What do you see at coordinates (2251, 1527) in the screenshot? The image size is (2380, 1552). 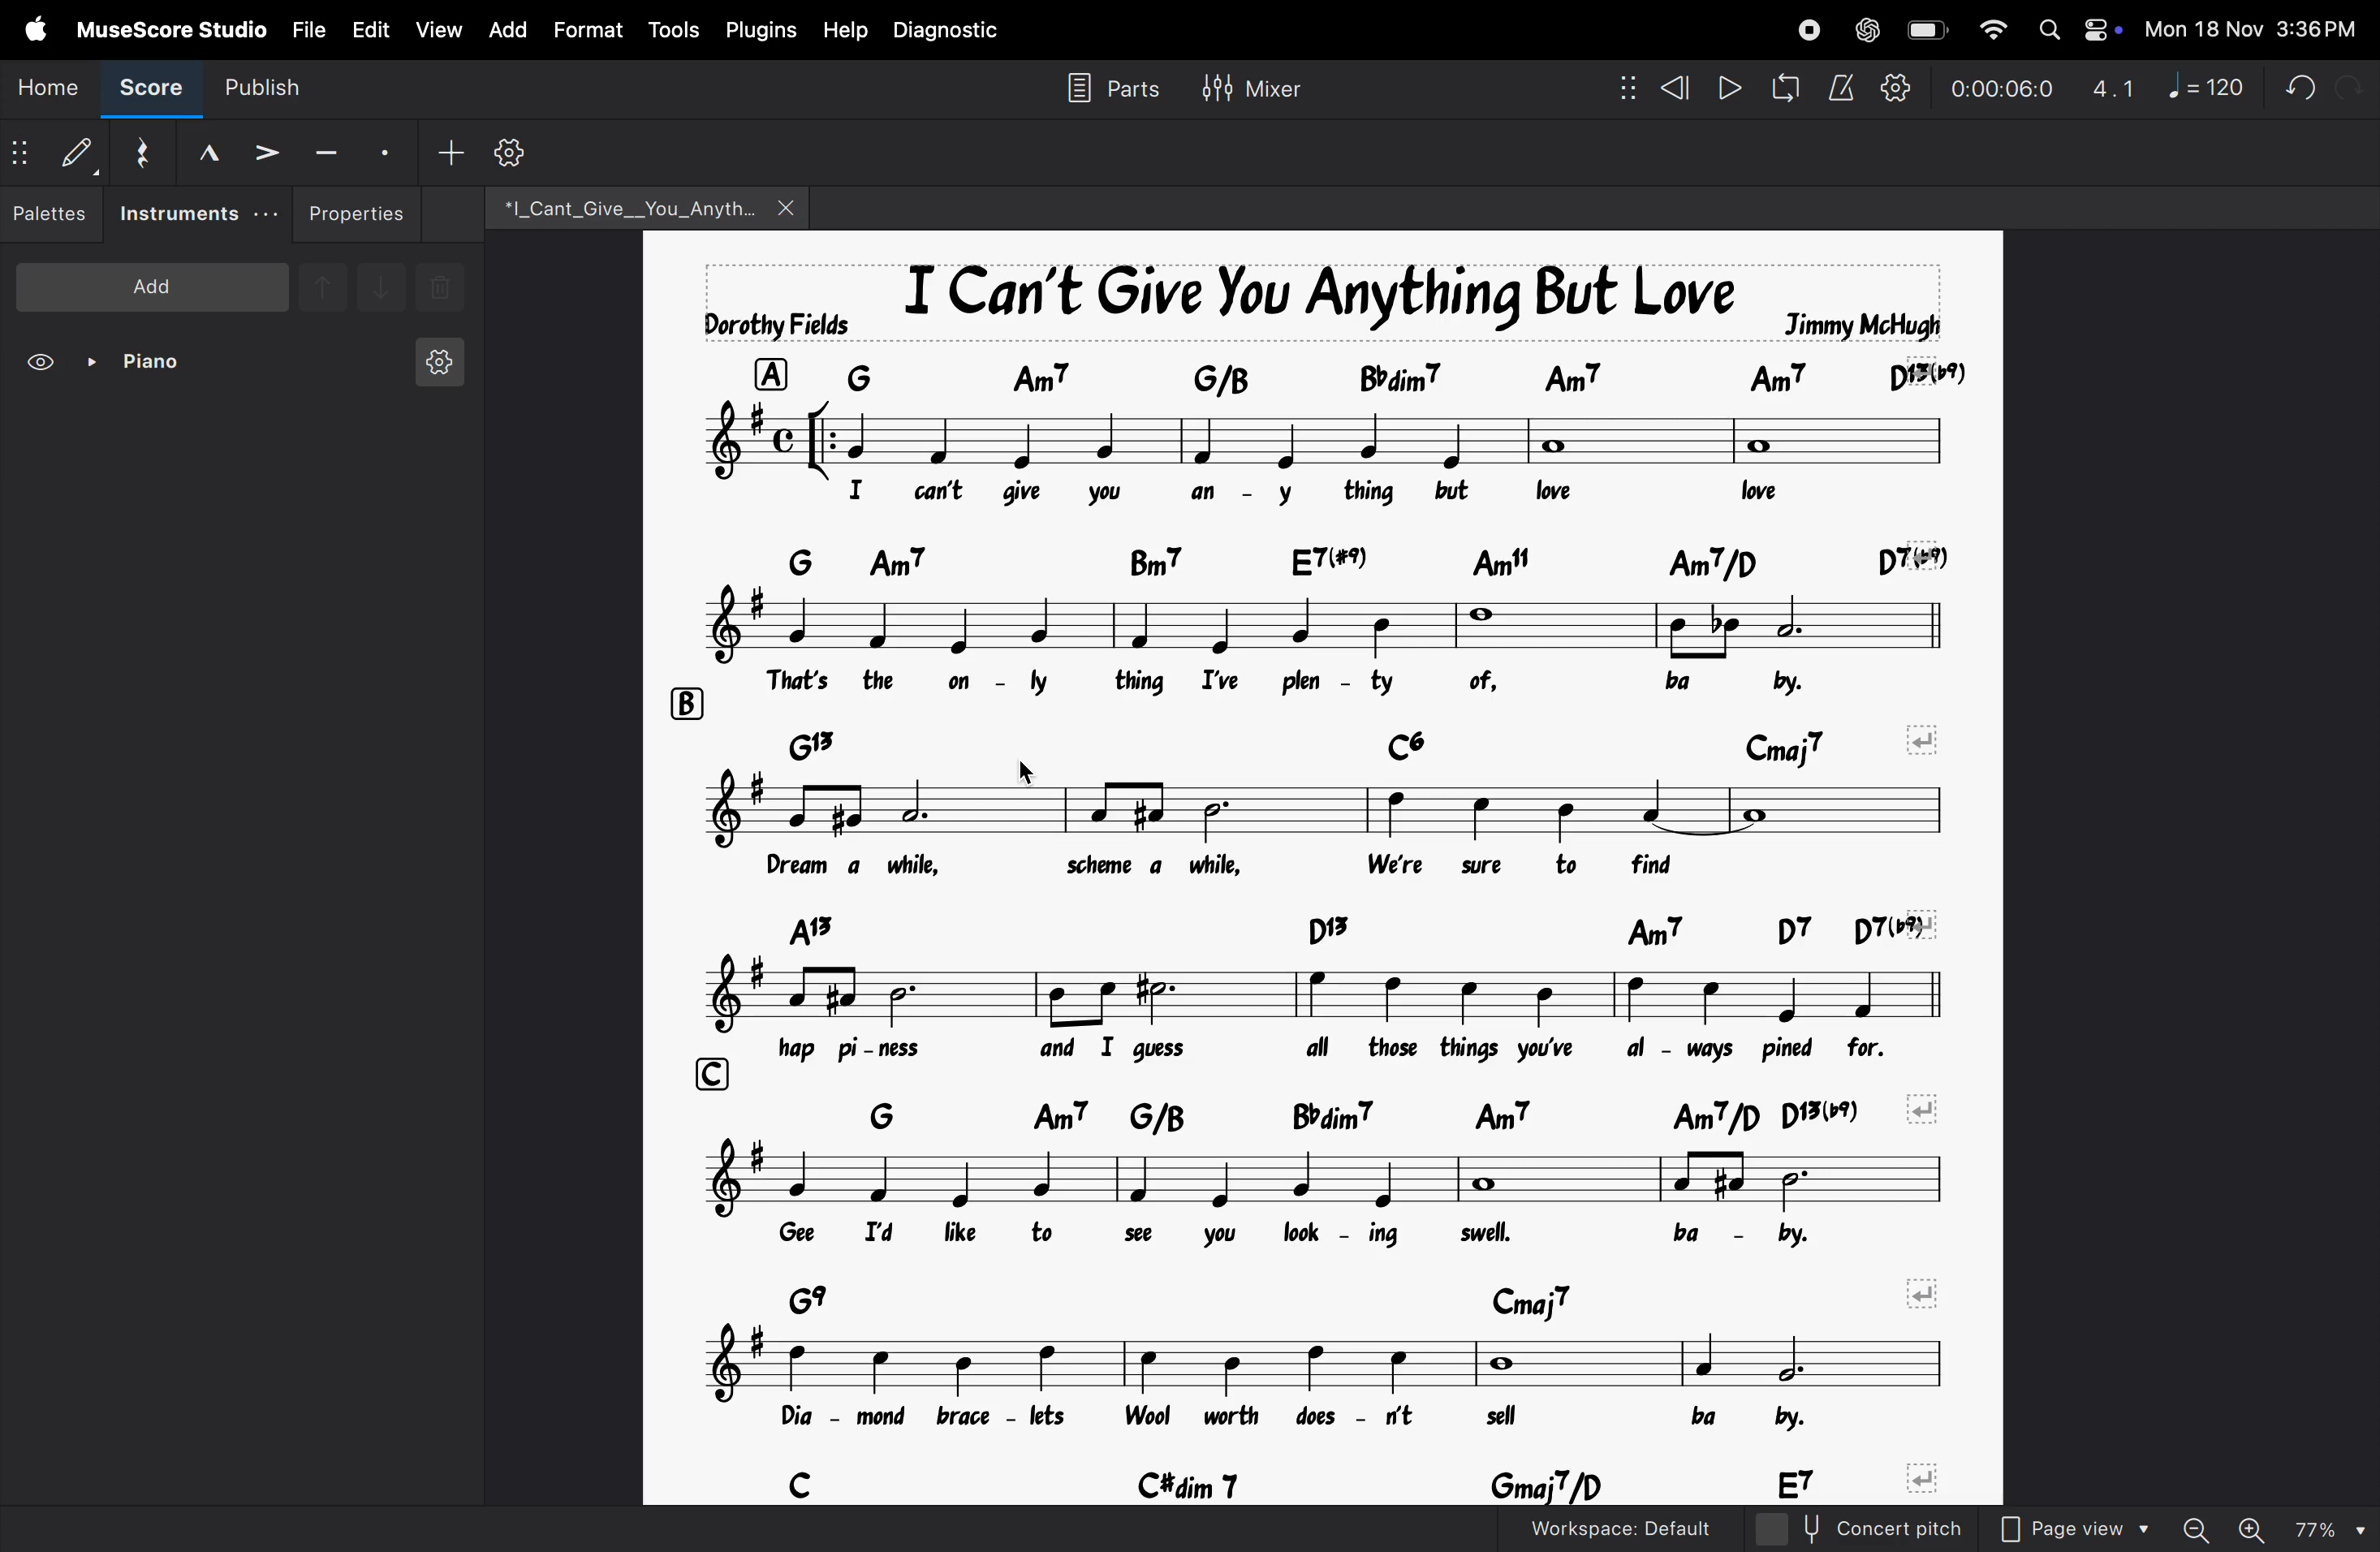 I see `zoom in` at bounding box center [2251, 1527].